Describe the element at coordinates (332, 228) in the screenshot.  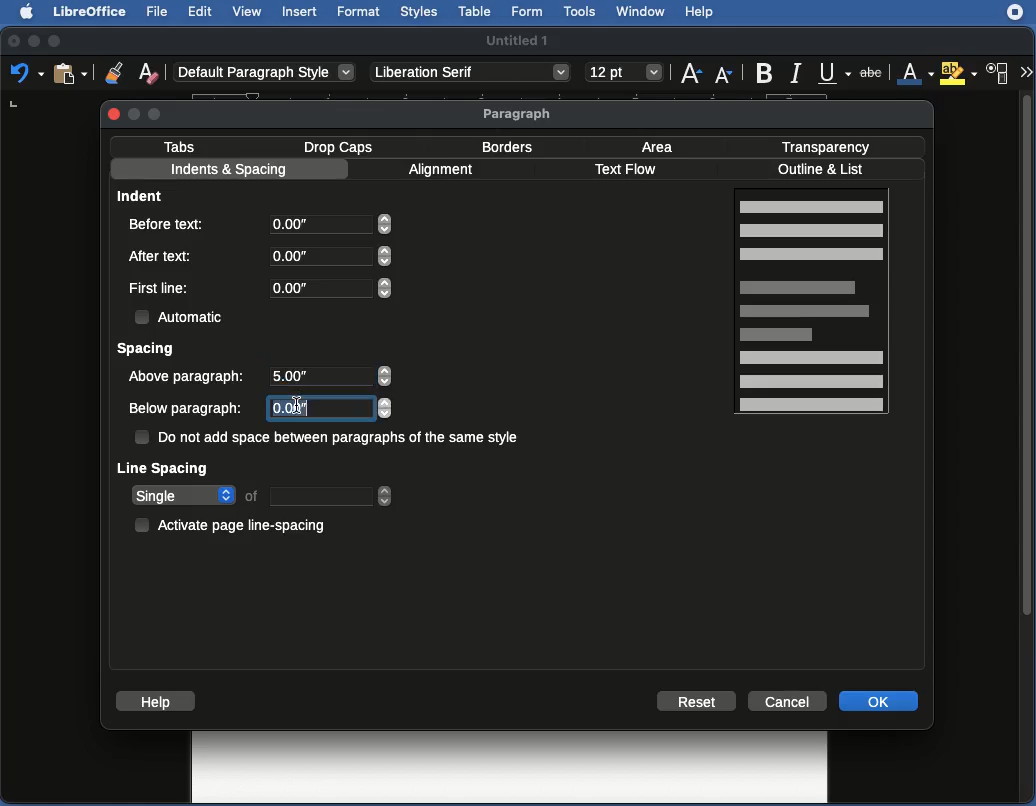
I see `0.00"` at that location.